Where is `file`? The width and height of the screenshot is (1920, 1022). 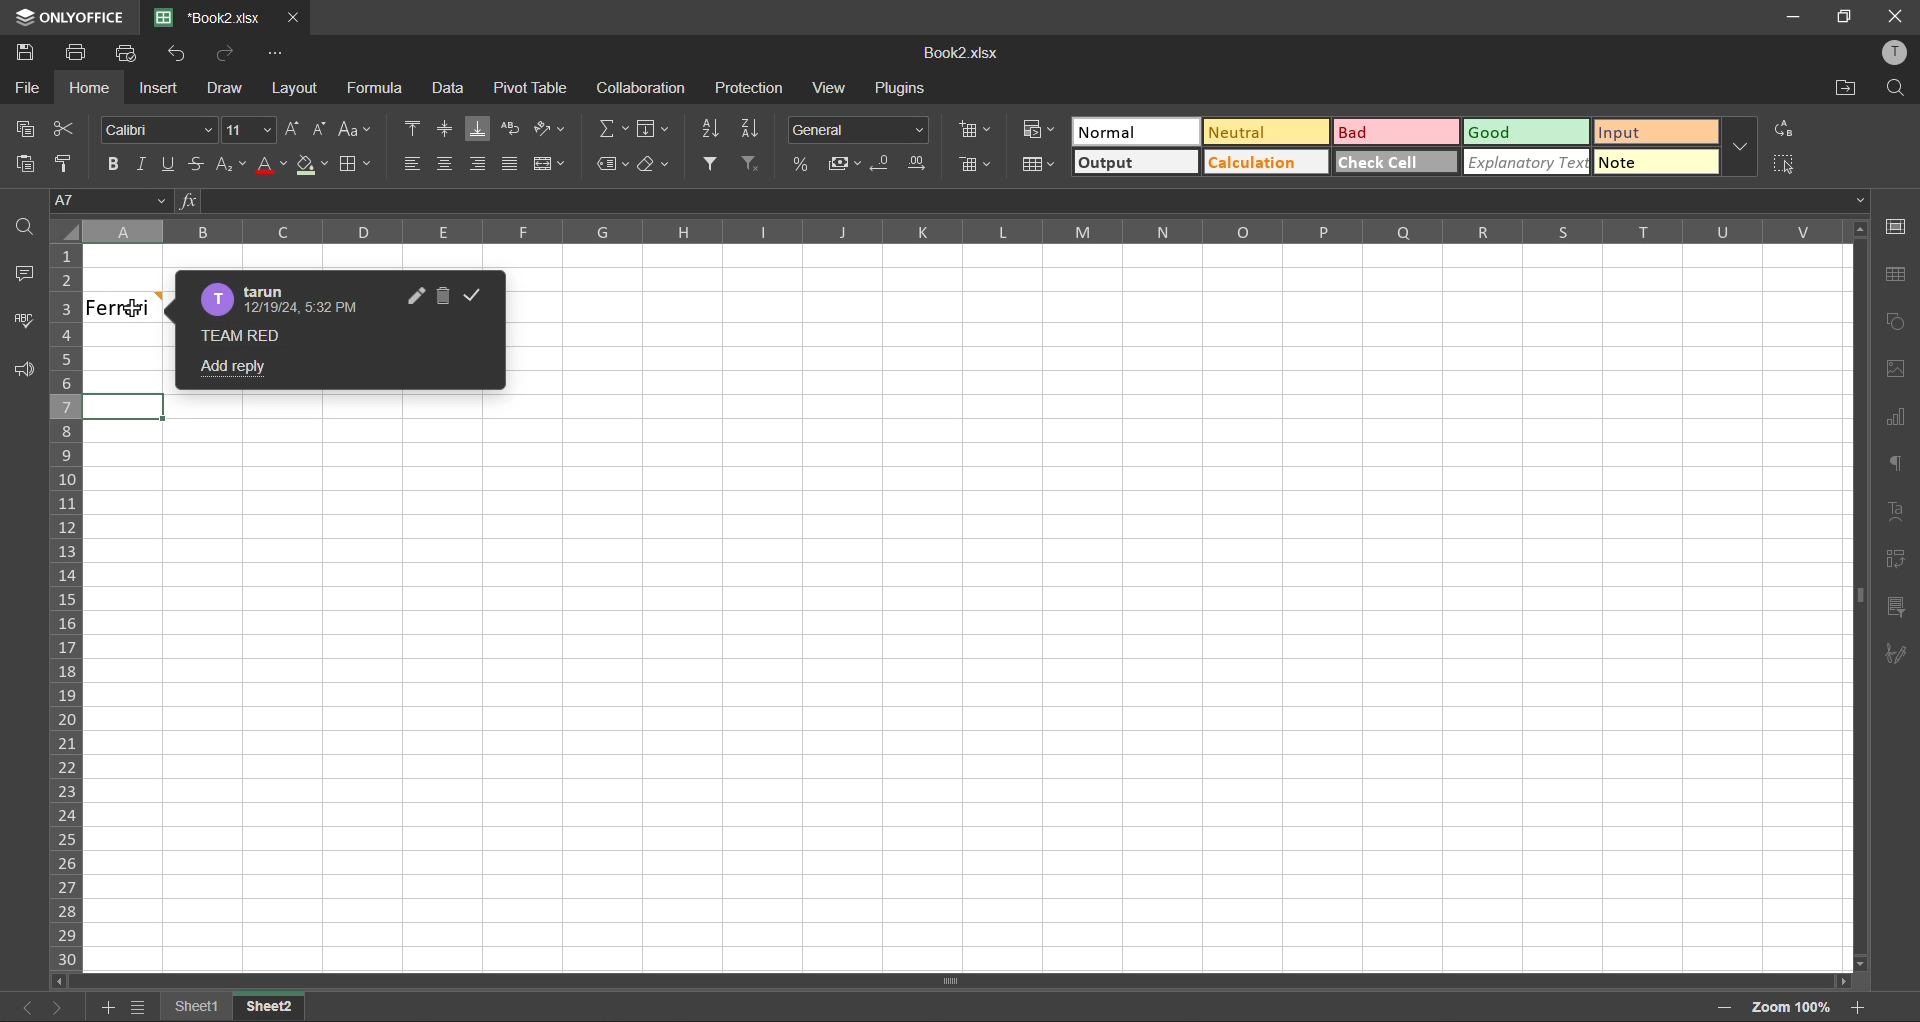
file is located at coordinates (28, 88).